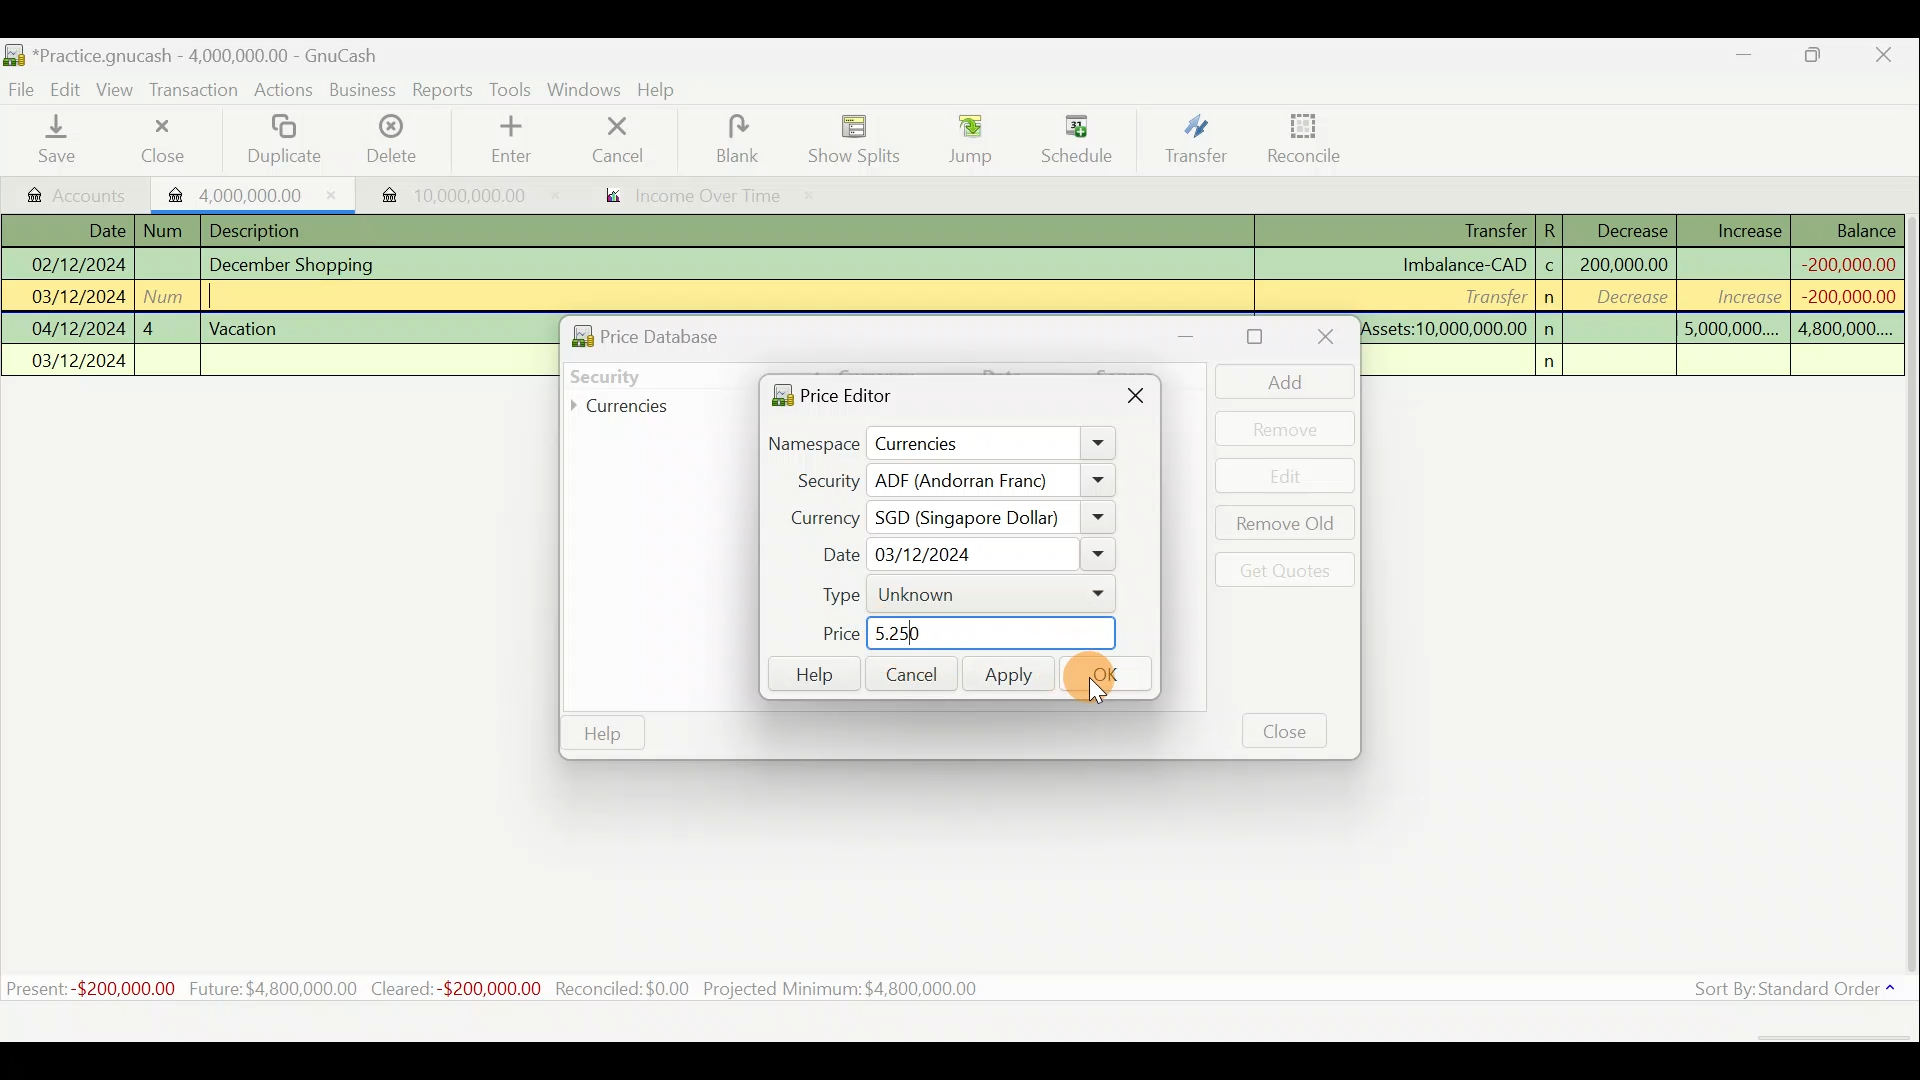 This screenshot has width=1920, height=1080. I want to click on Description, so click(262, 228).